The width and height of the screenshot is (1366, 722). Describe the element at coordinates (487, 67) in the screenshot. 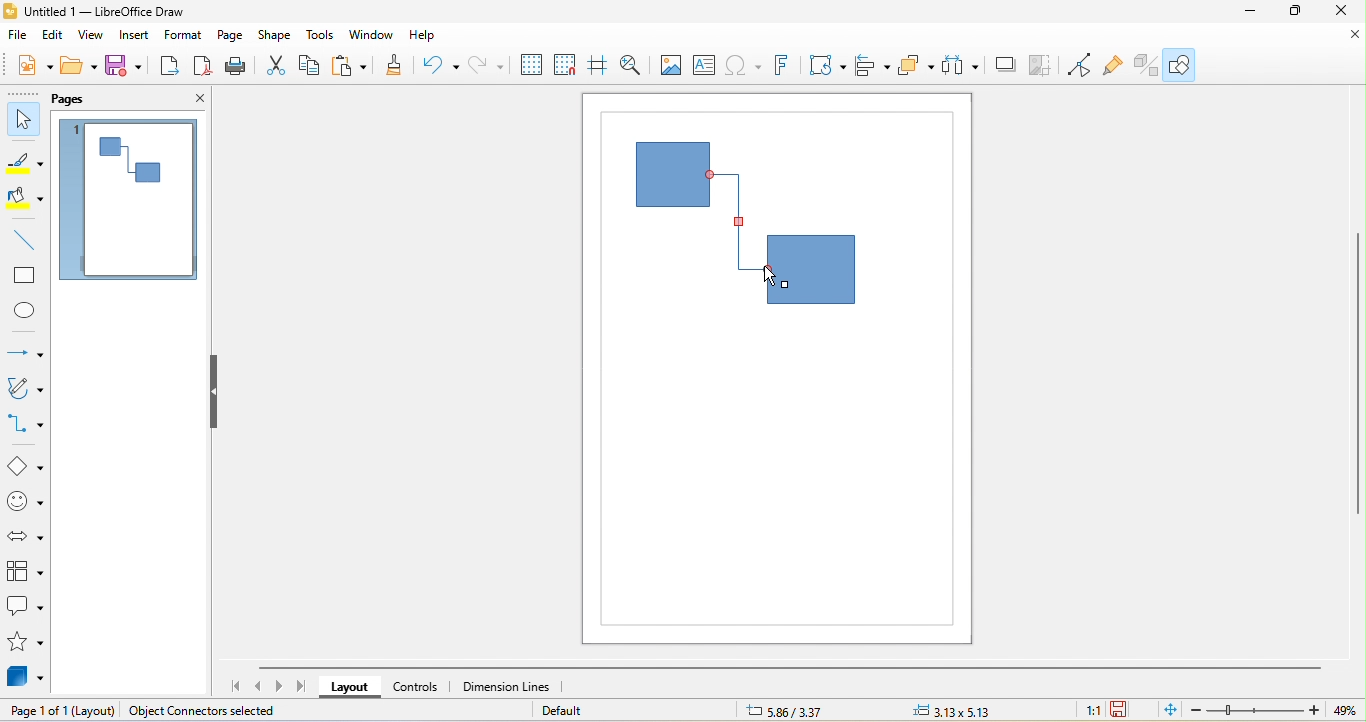

I see `redo` at that location.